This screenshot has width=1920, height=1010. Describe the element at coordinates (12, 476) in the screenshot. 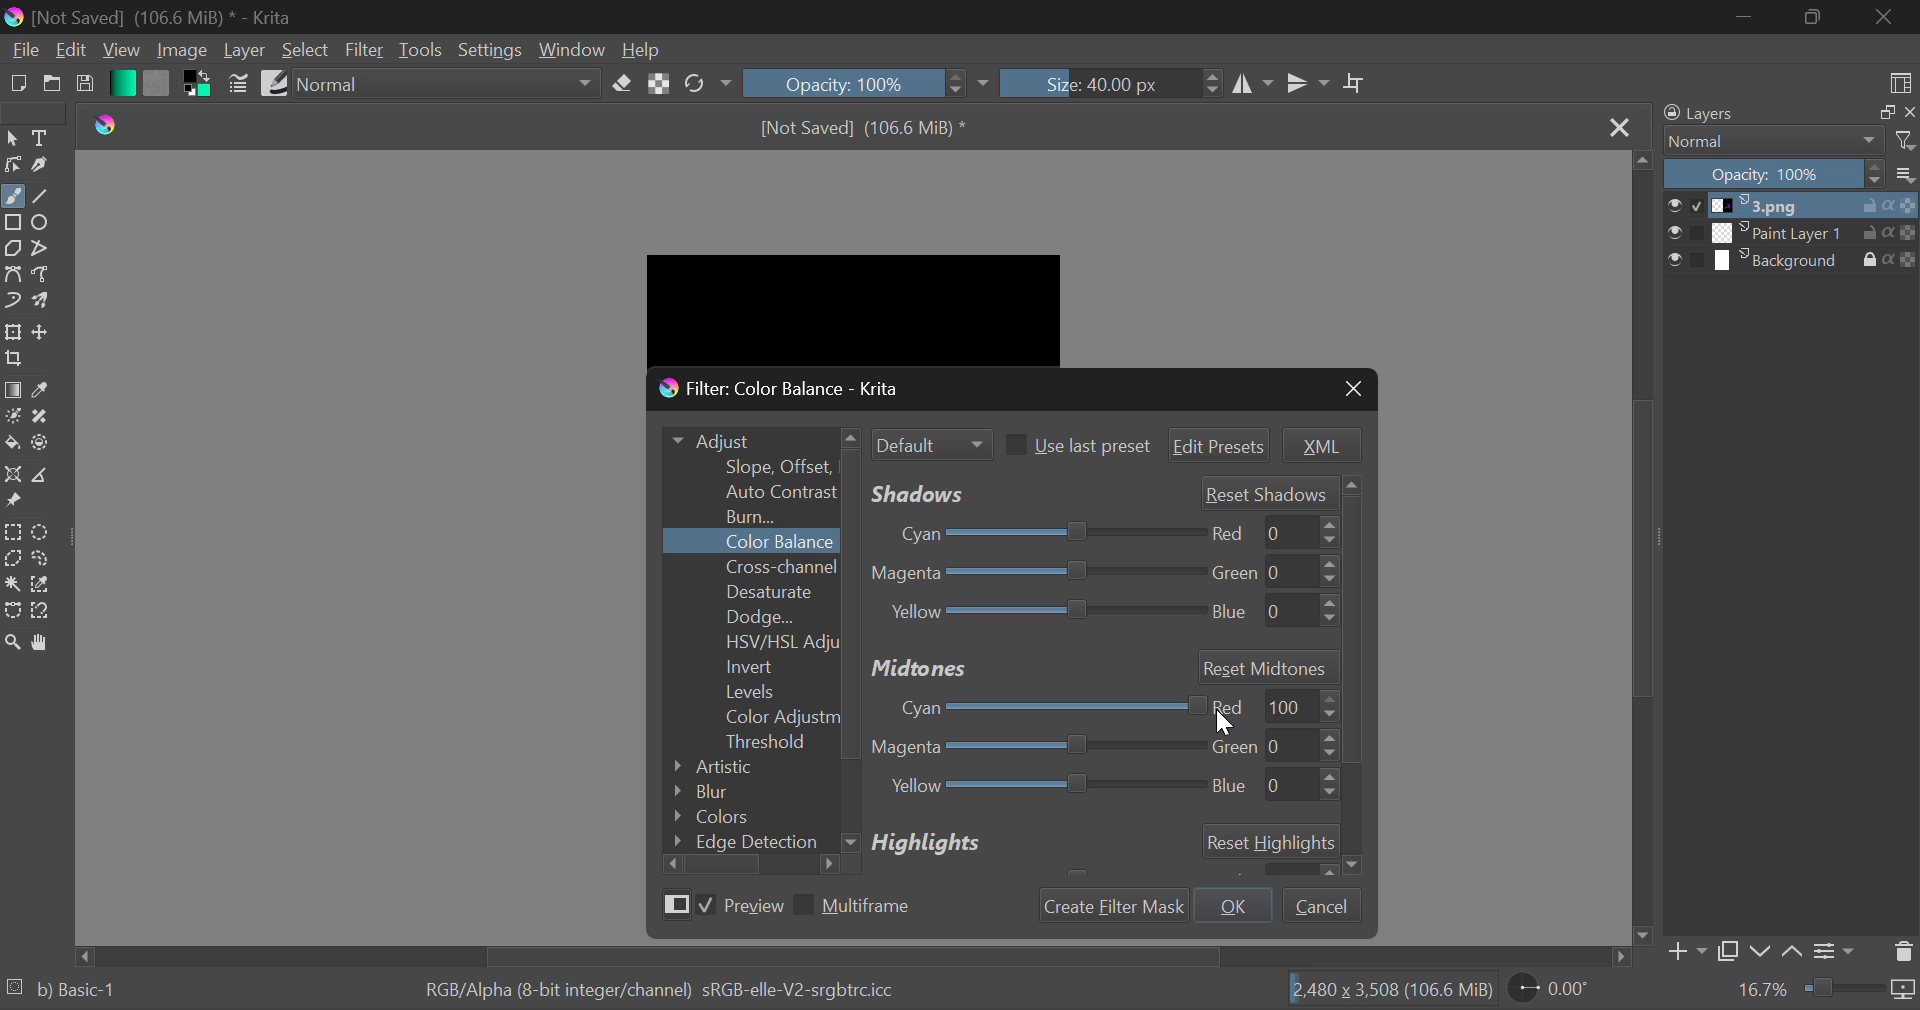

I see `Assistant Tool` at that location.